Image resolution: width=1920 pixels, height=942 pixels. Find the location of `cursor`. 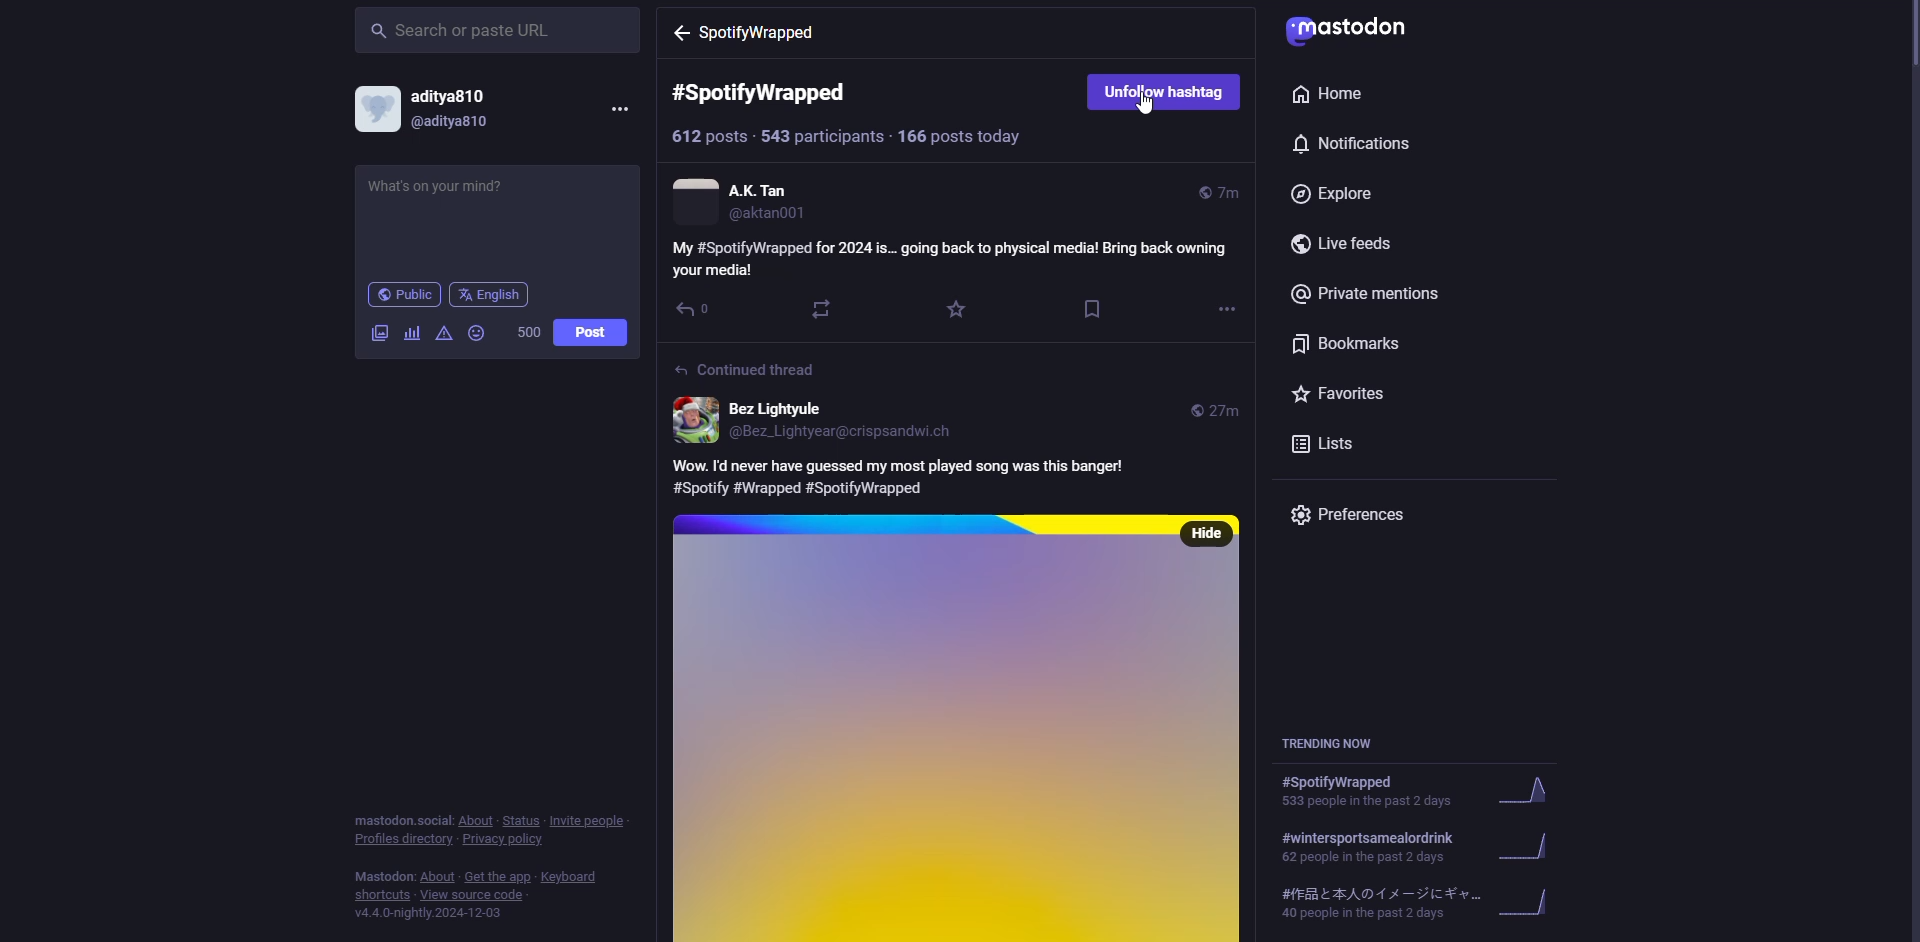

cursor is located at coordinates (1146, 106).